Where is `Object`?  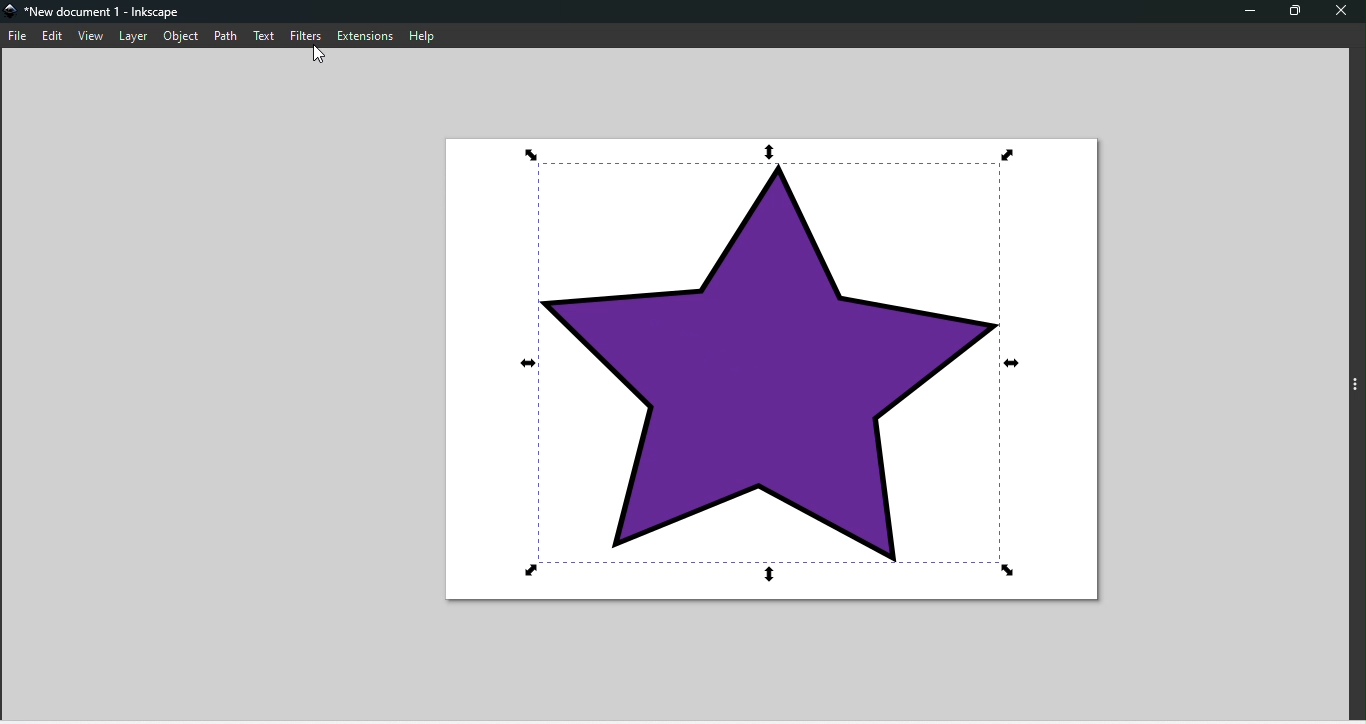 Object is located at coordinates (181, 35).